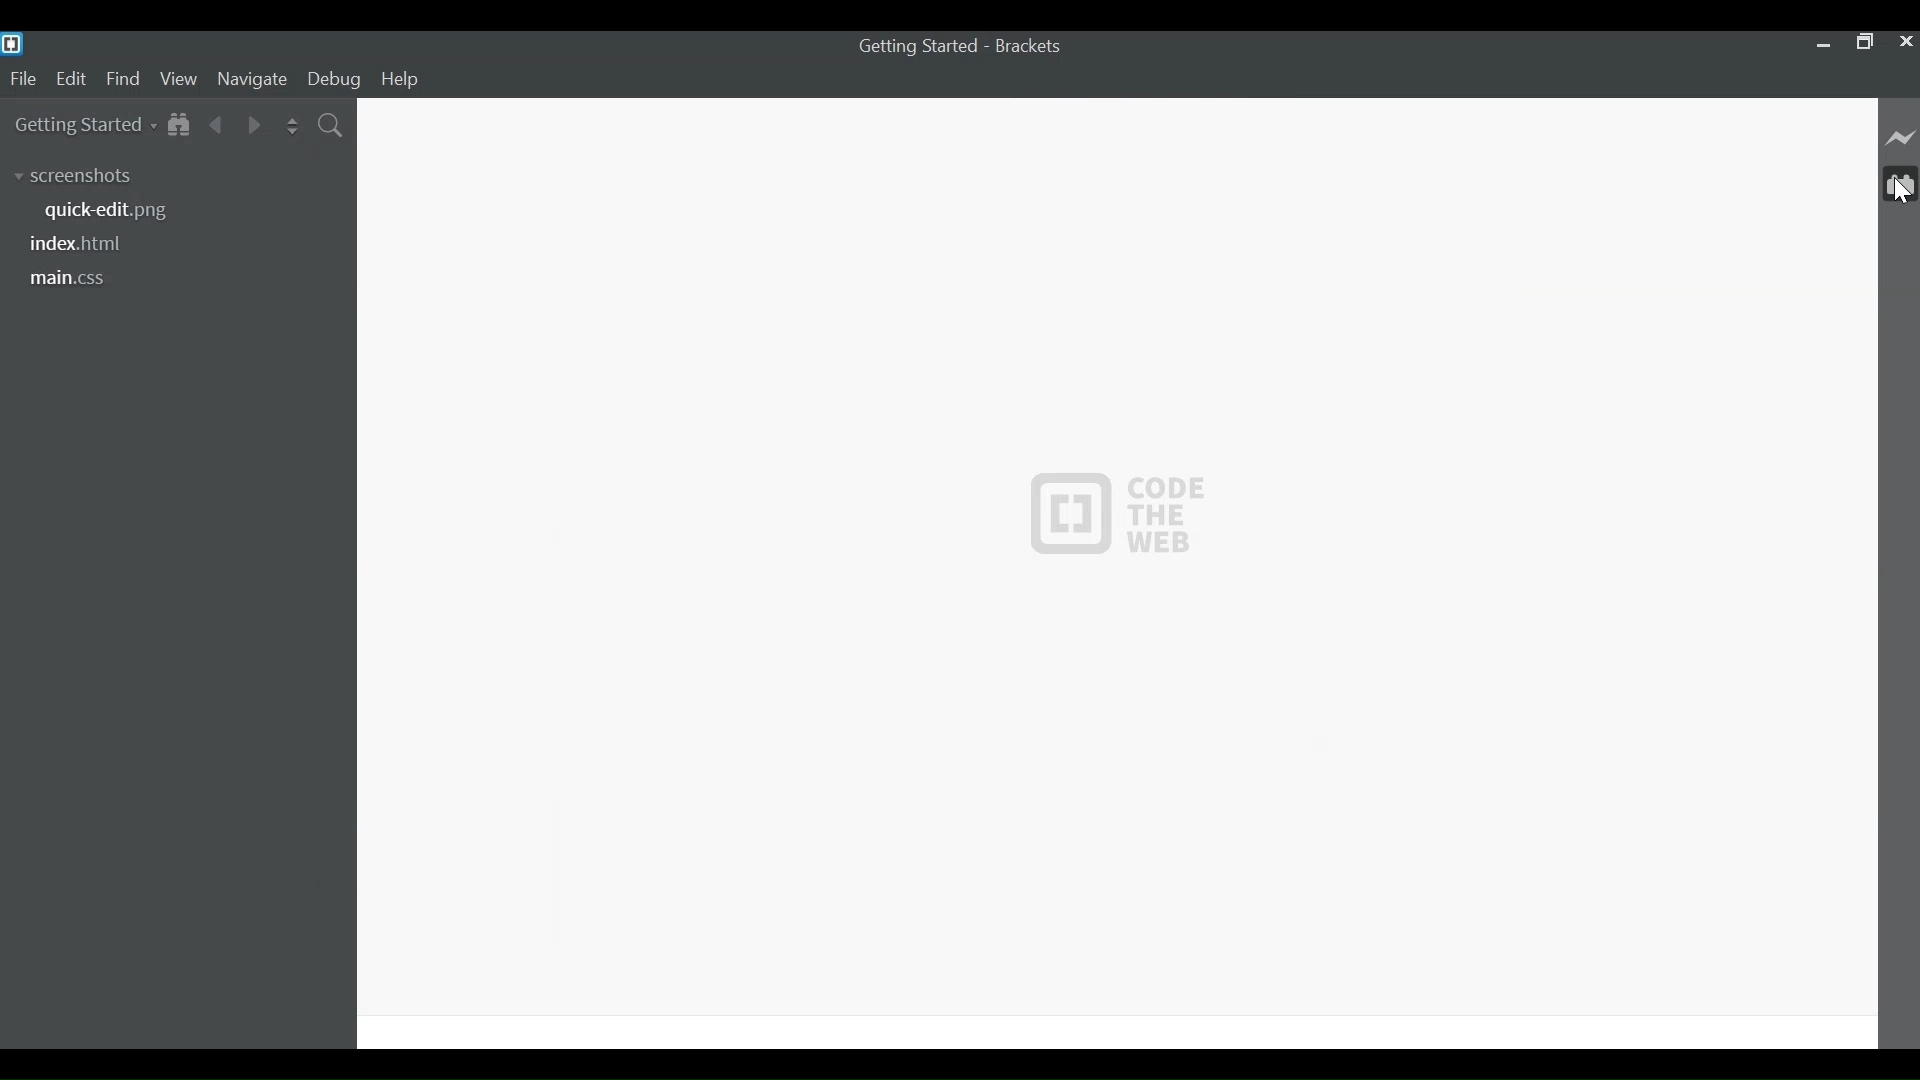  Describe the element at coordinates (292, 127) in the screenshot. I see `Split the Editor Vertically or Horizontally` at that location.